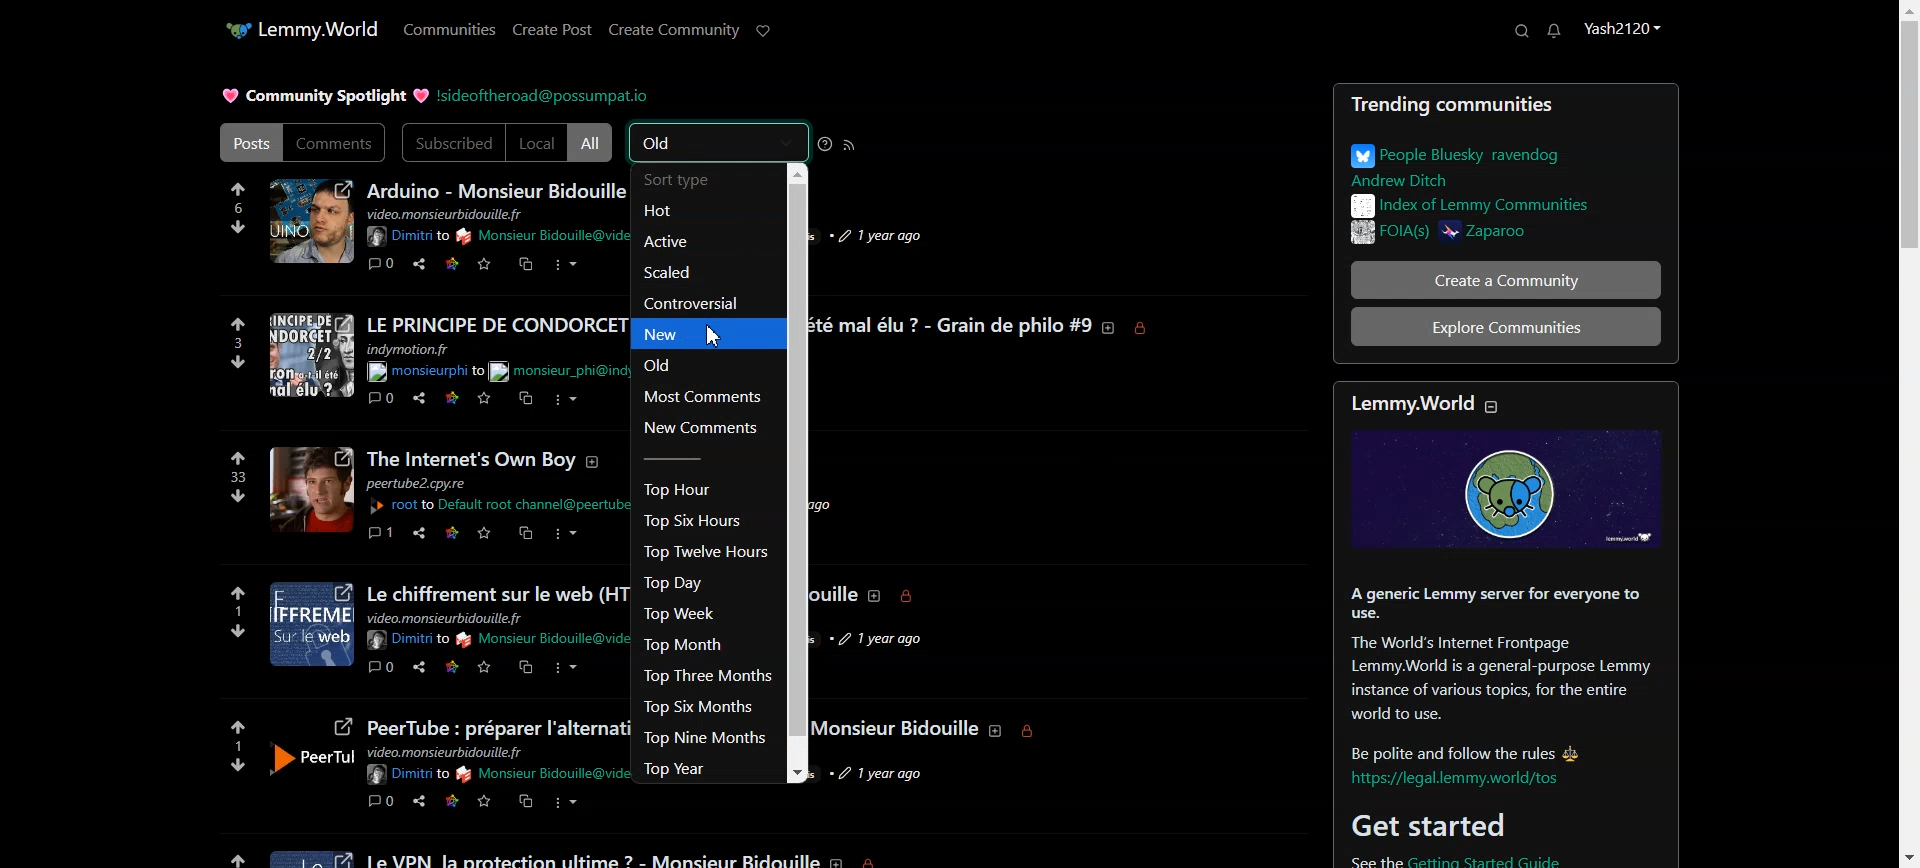 This screenshot has width=1920, height=868. What do you see at coordinates (1493, 670) in the screenshot?
I see `Text` at bounding box center [1493, 670].